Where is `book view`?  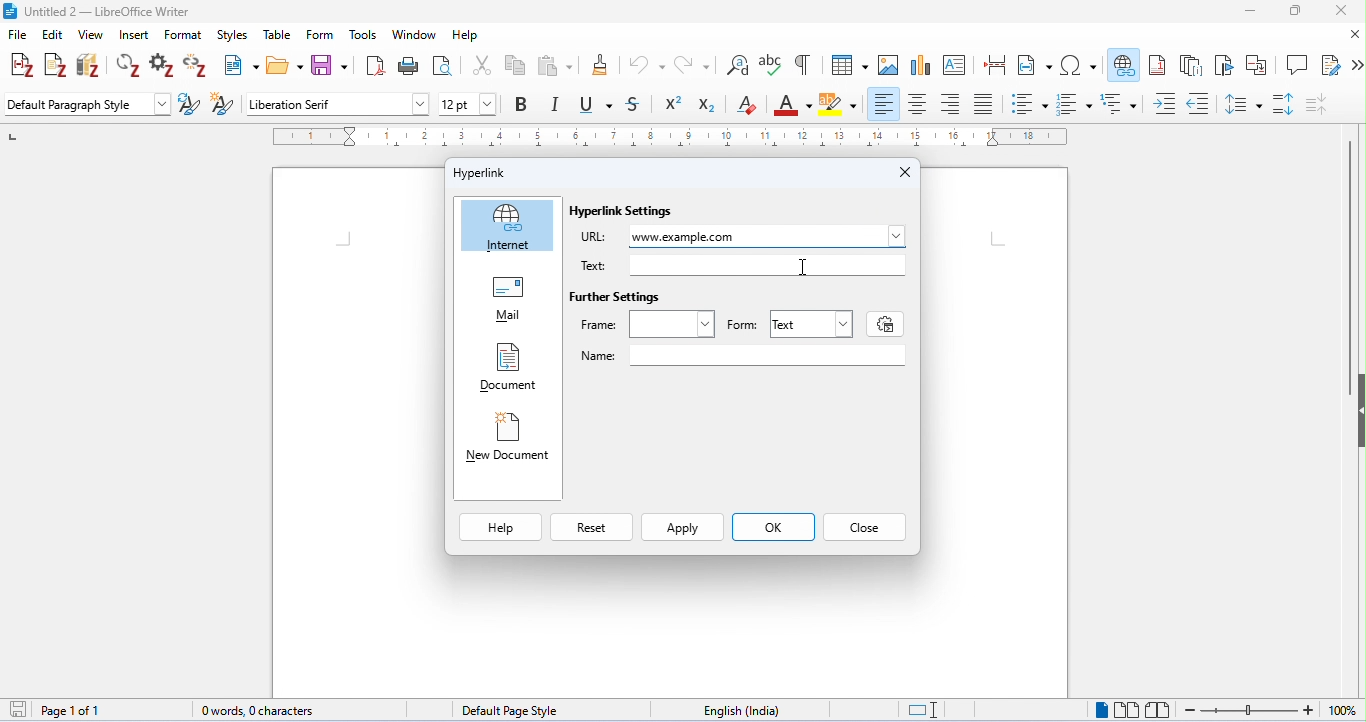
book view is located at coordinates (1159, 710).